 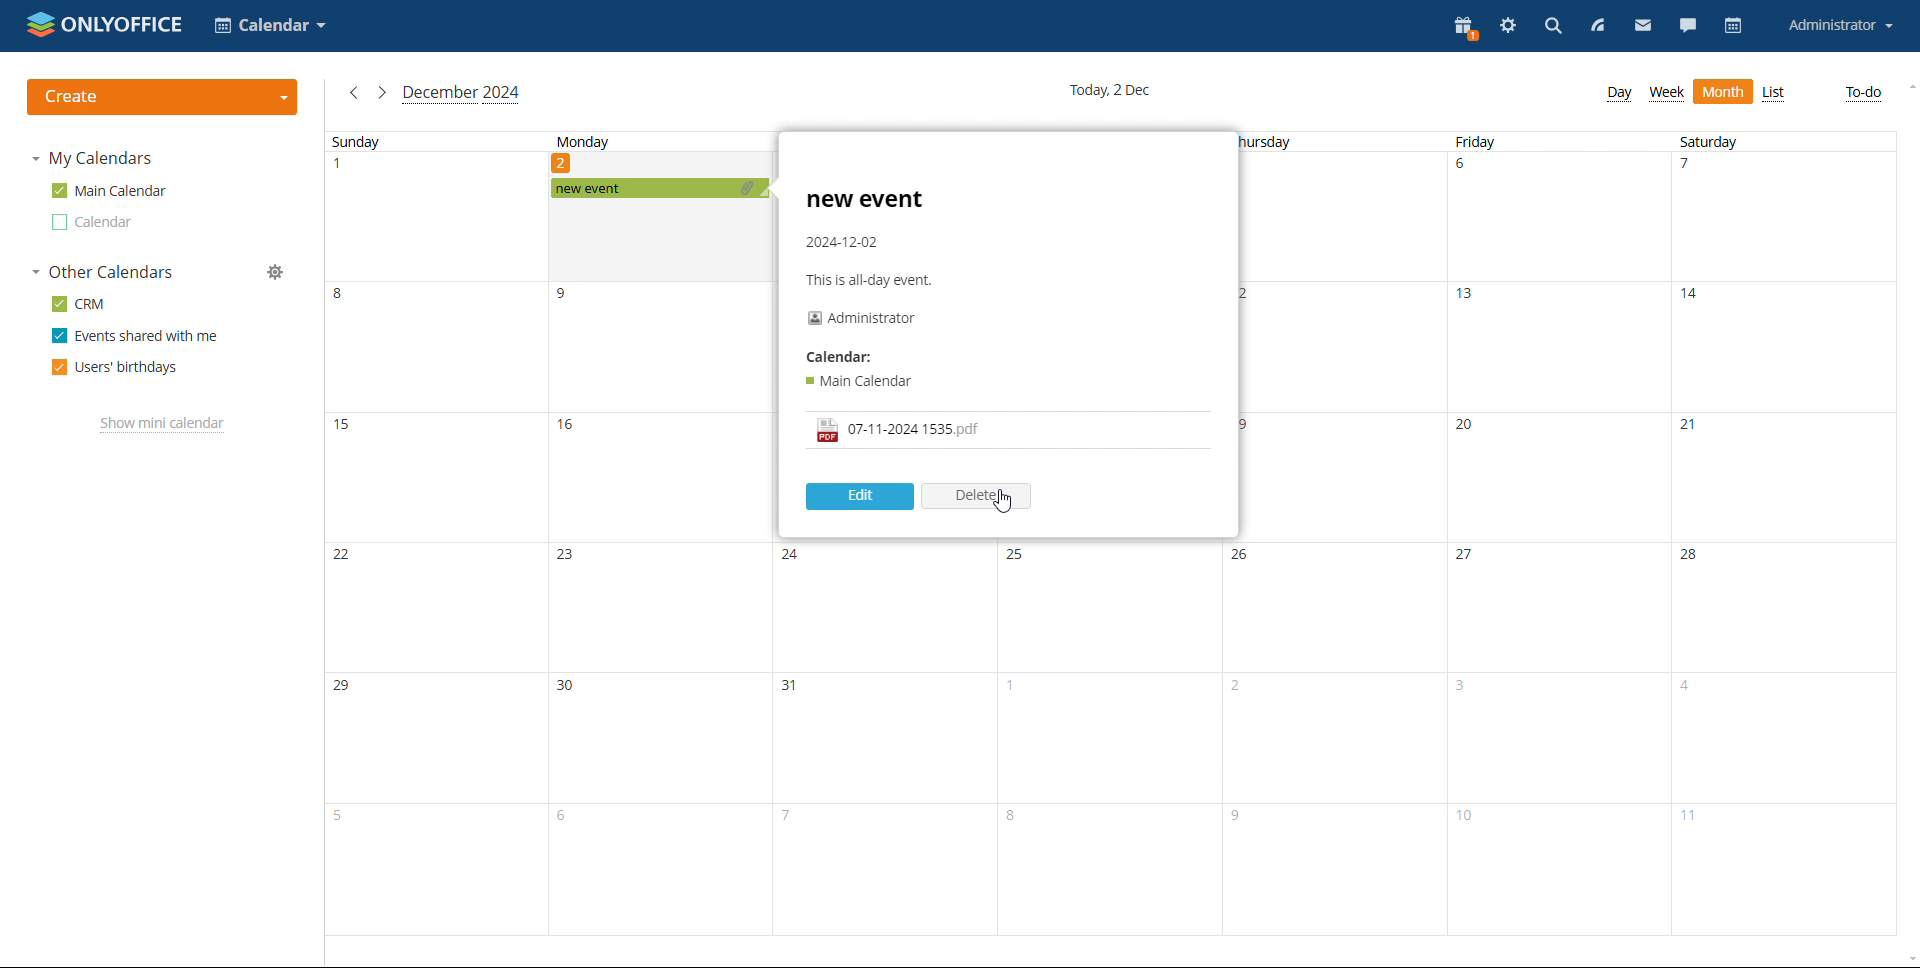 I want to click on crm, so click(x=79, y=303).